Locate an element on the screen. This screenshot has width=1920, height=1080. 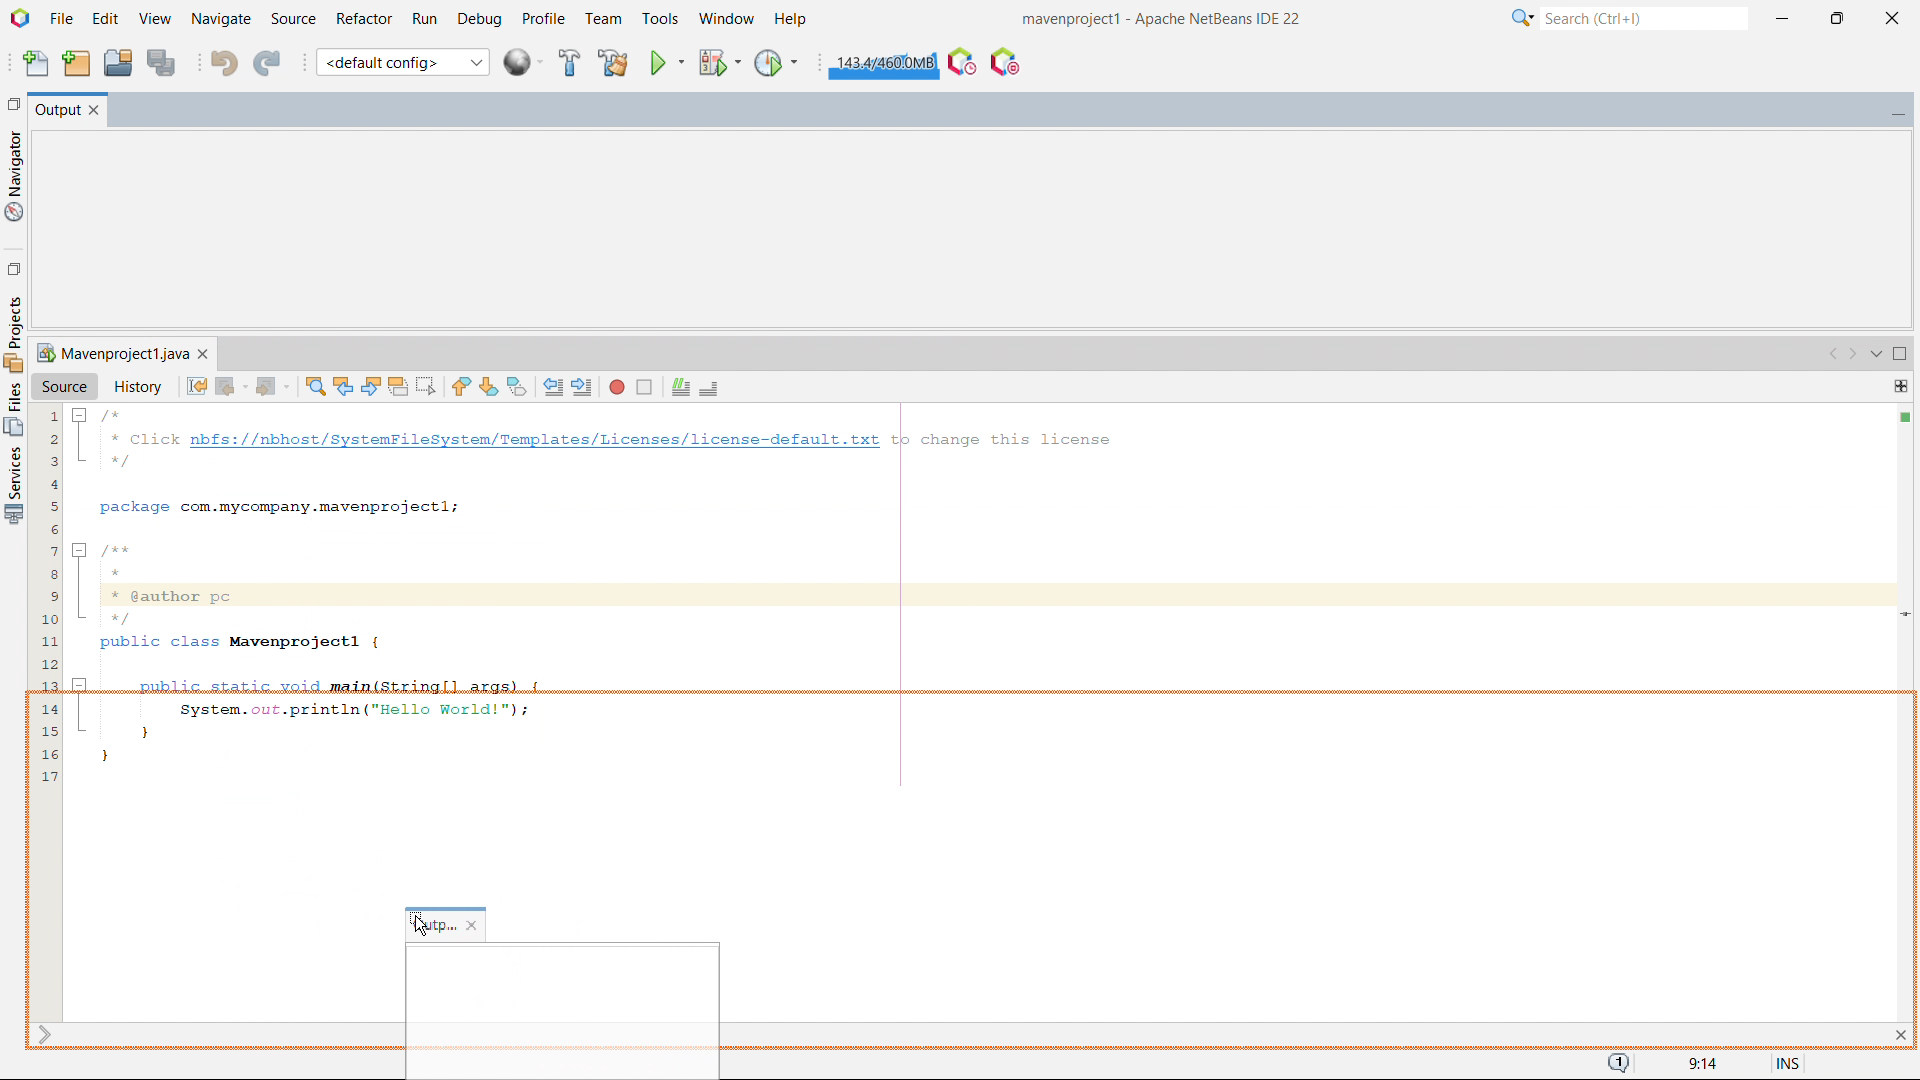
open project is located at coordinates (117, 60).